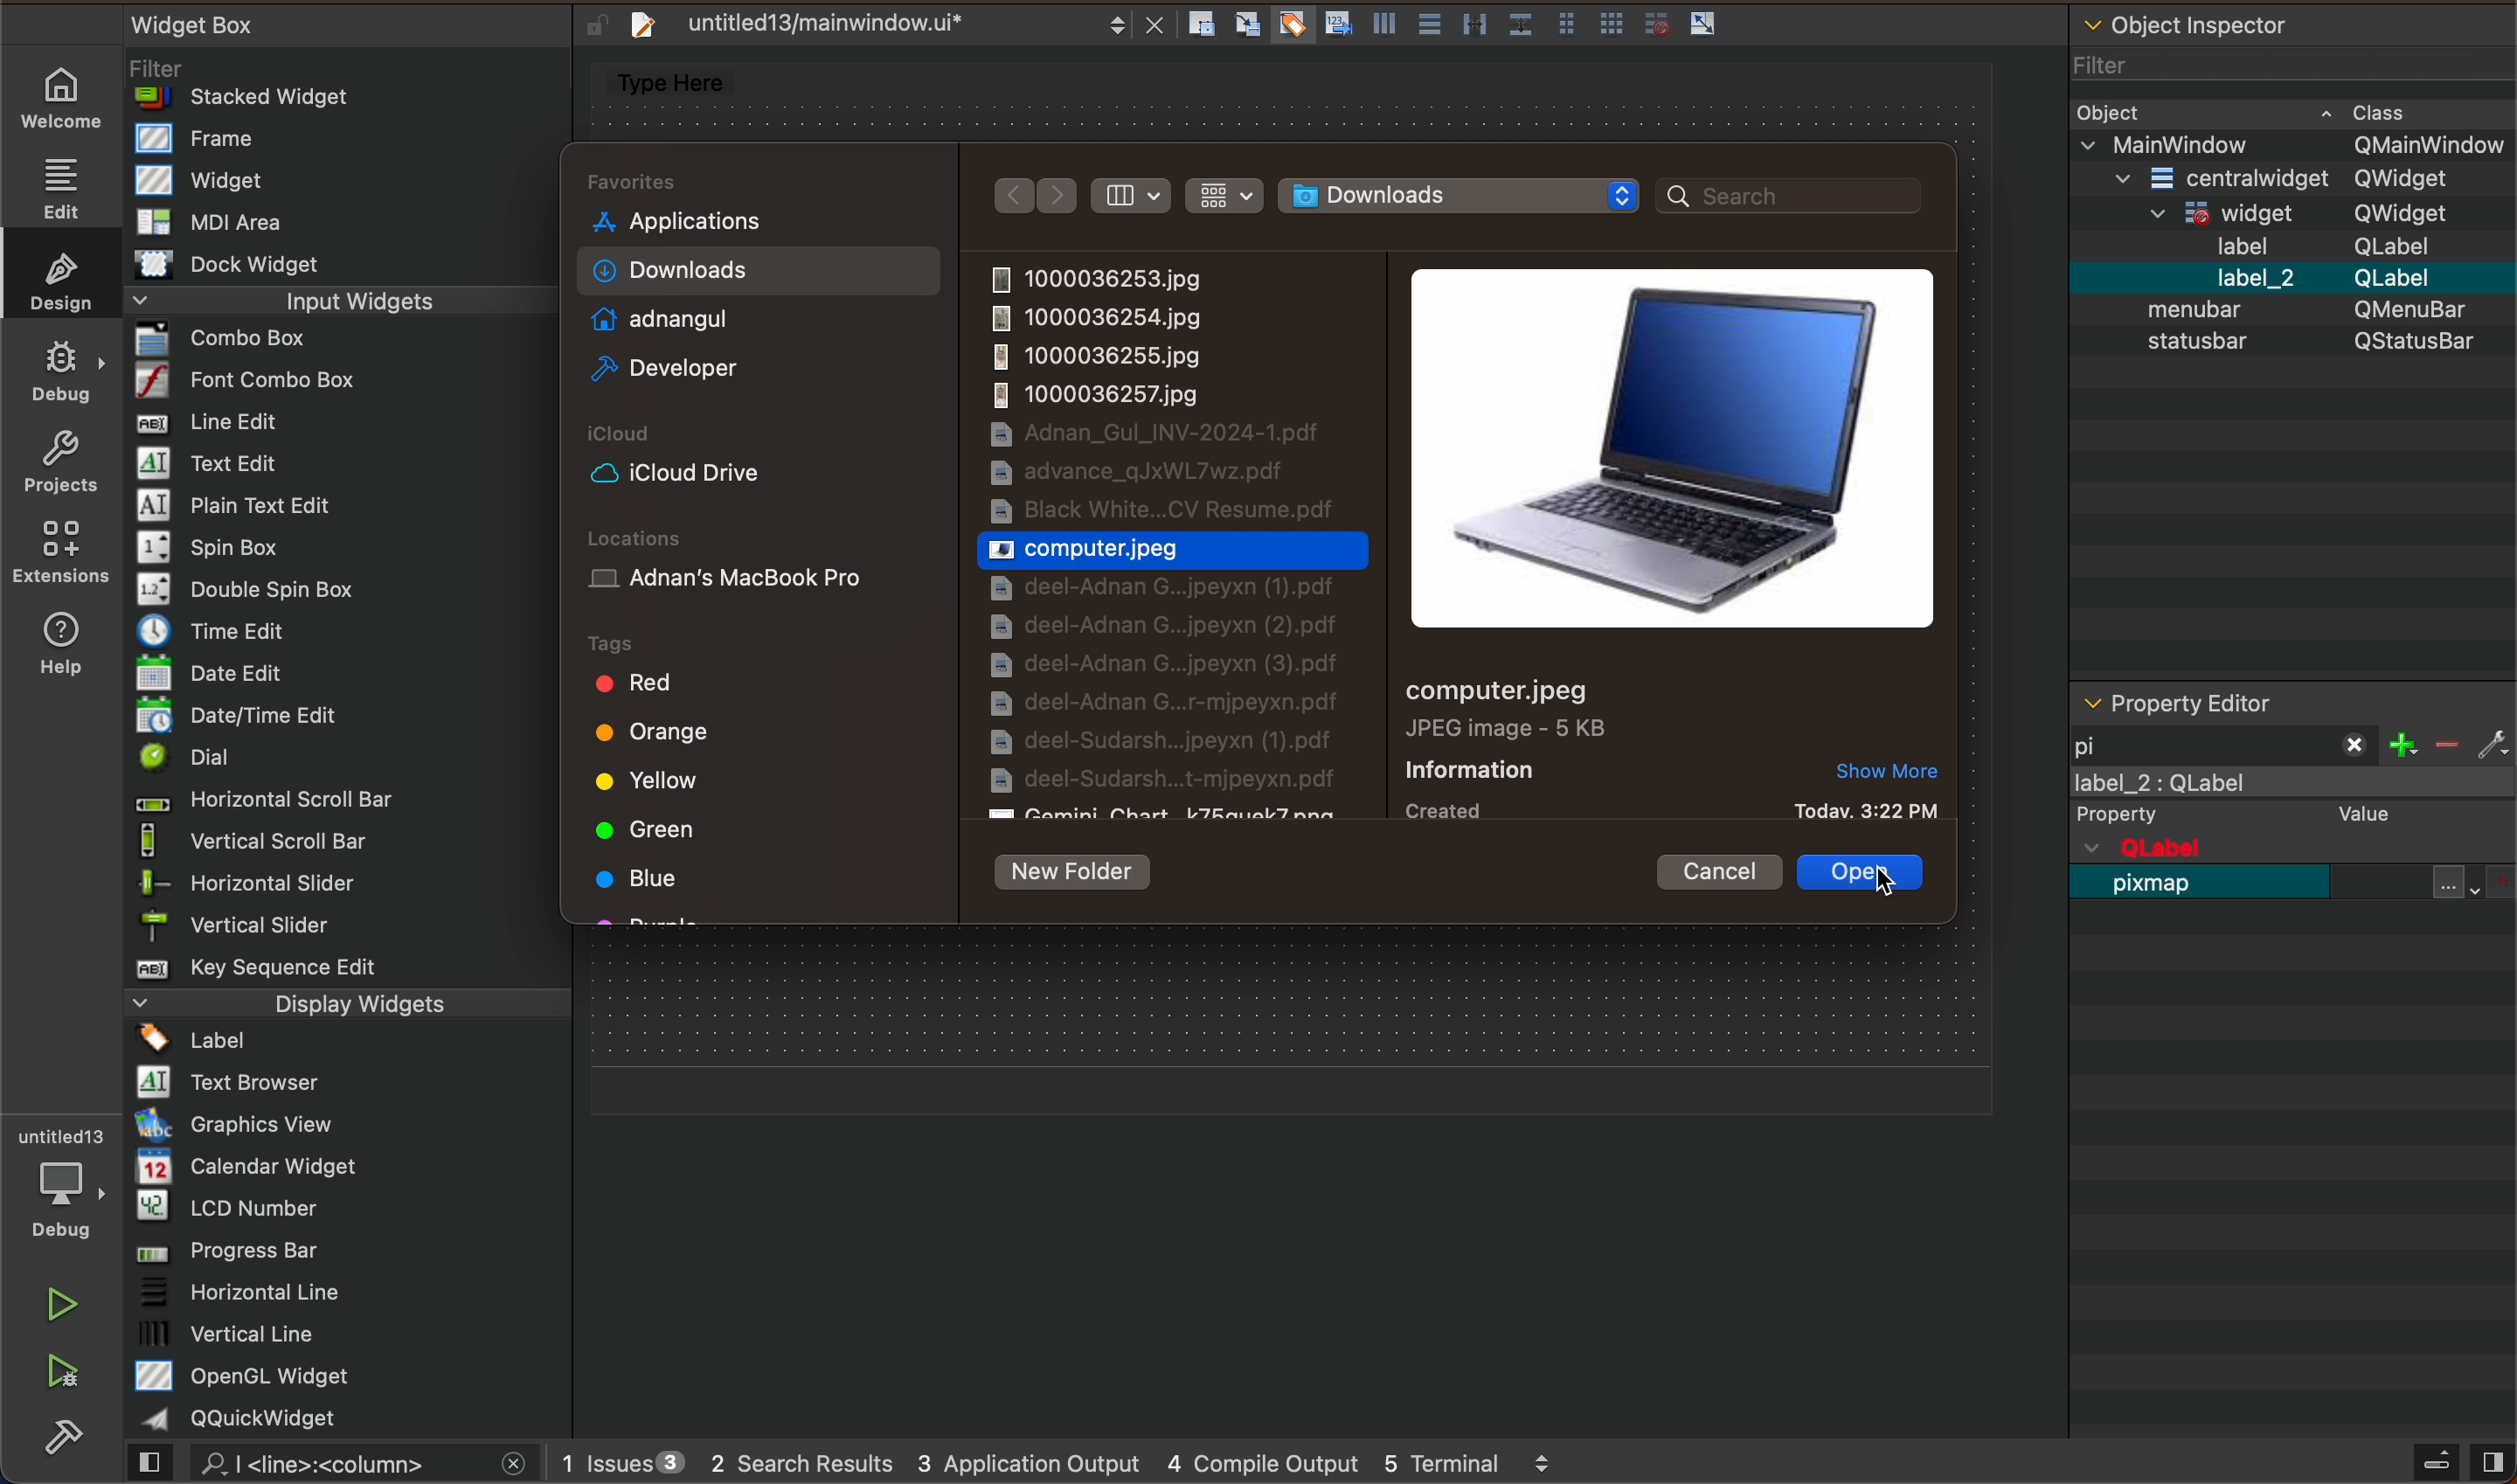  I want to click on cancel, so click(1731, 872).